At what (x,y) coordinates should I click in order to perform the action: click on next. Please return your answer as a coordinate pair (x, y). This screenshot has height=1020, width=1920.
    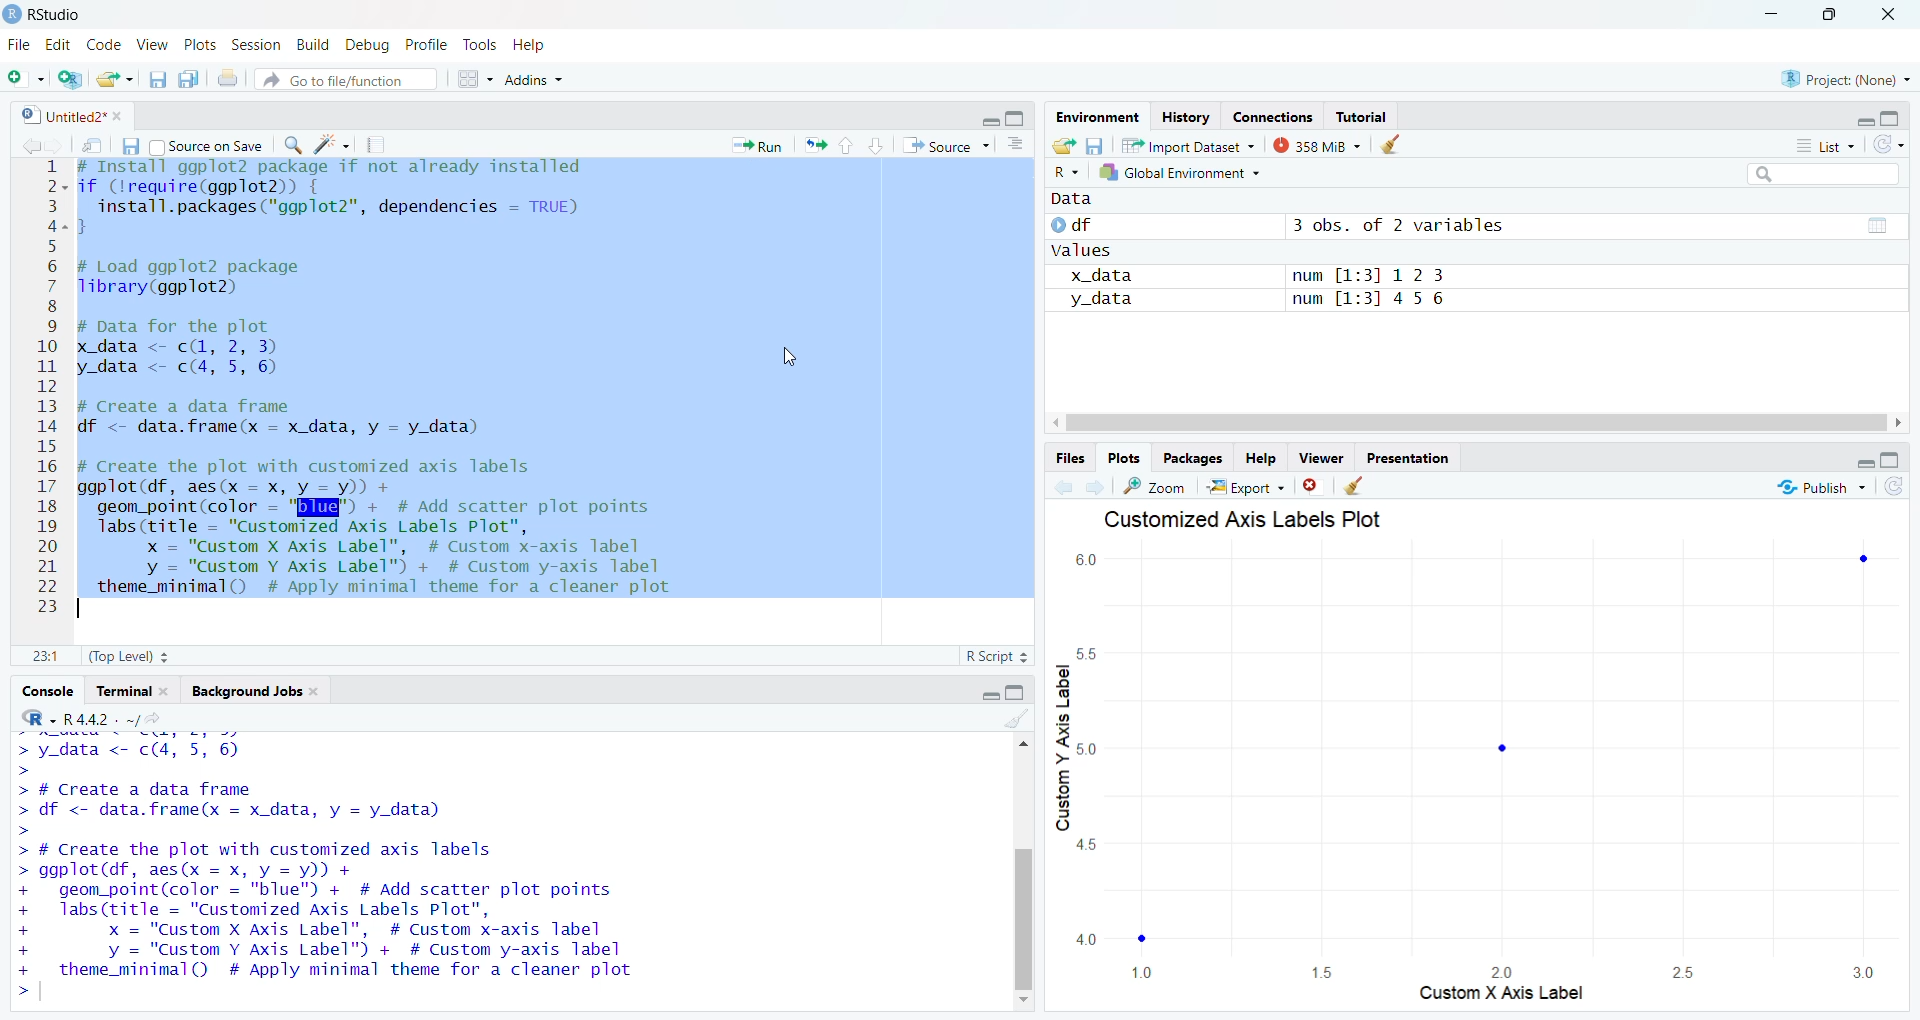
    Looking at the image, I should click on (1095, 483).